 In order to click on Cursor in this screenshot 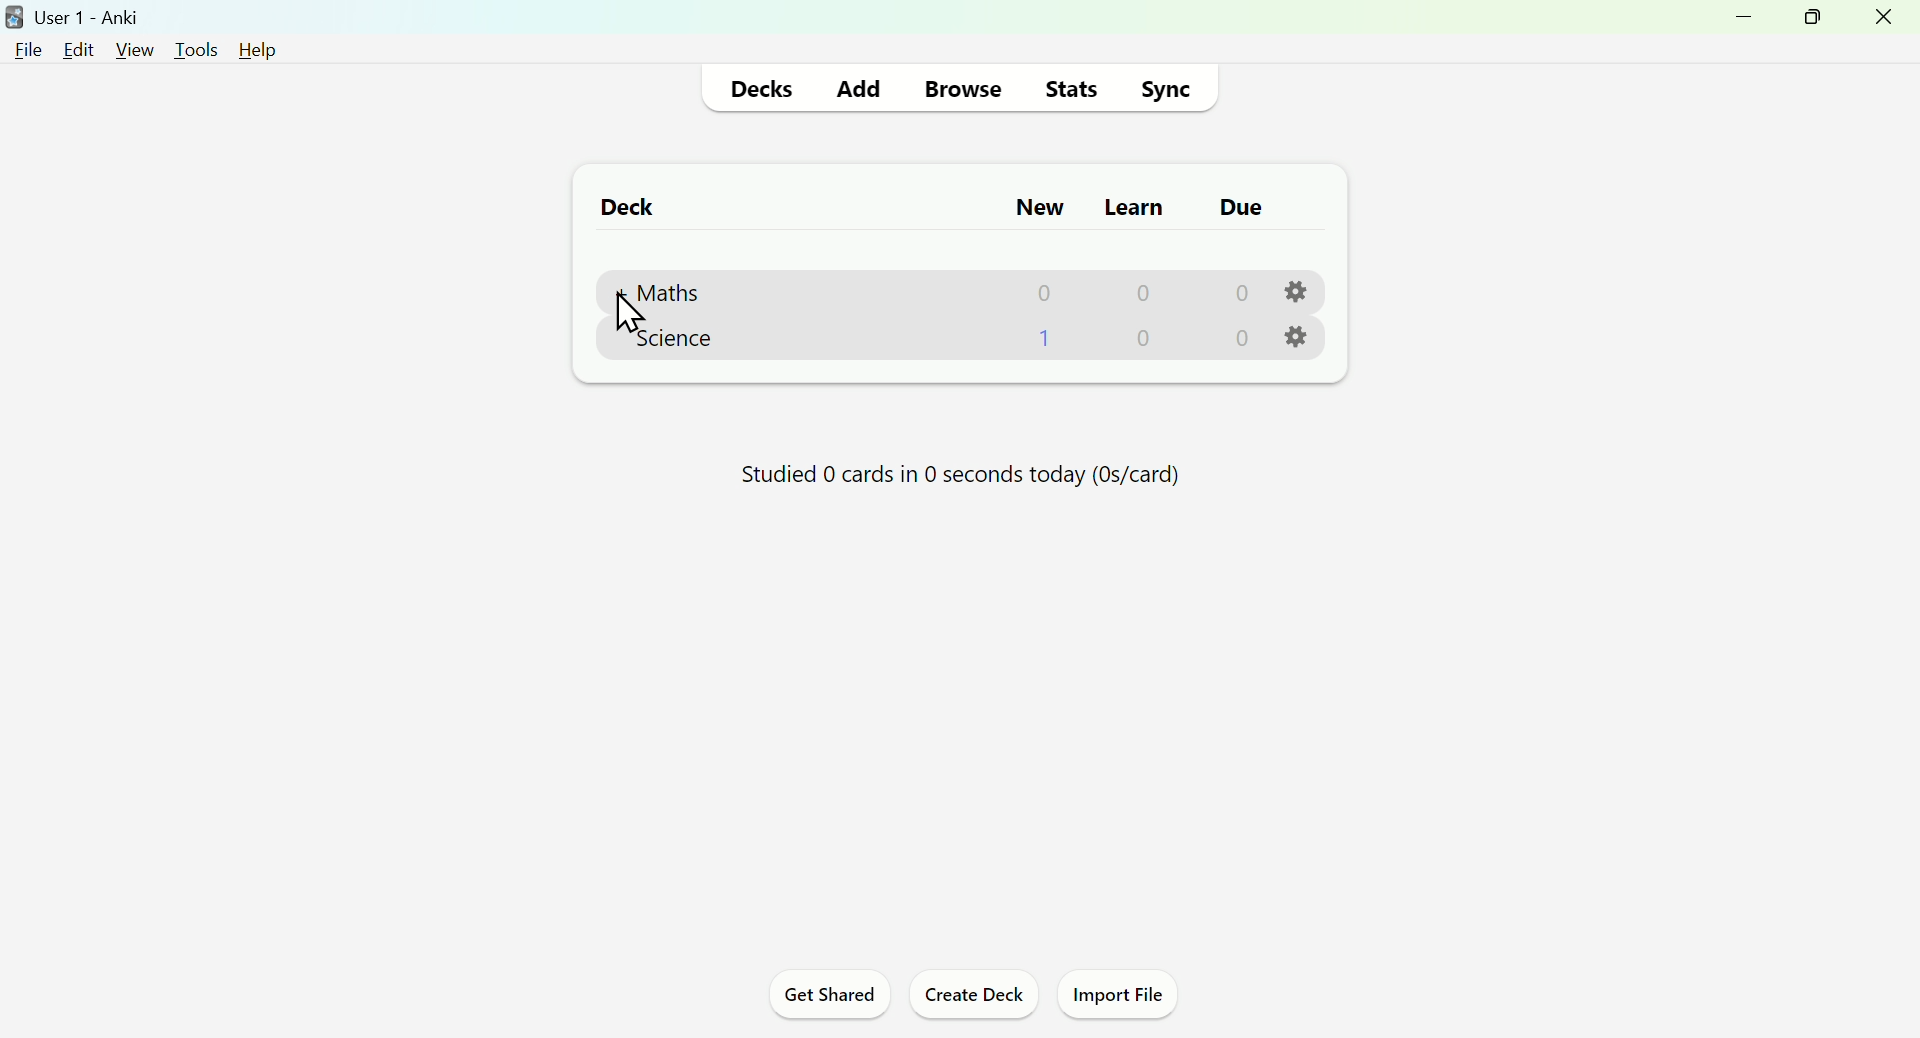, I will do `click(628, 315)`.